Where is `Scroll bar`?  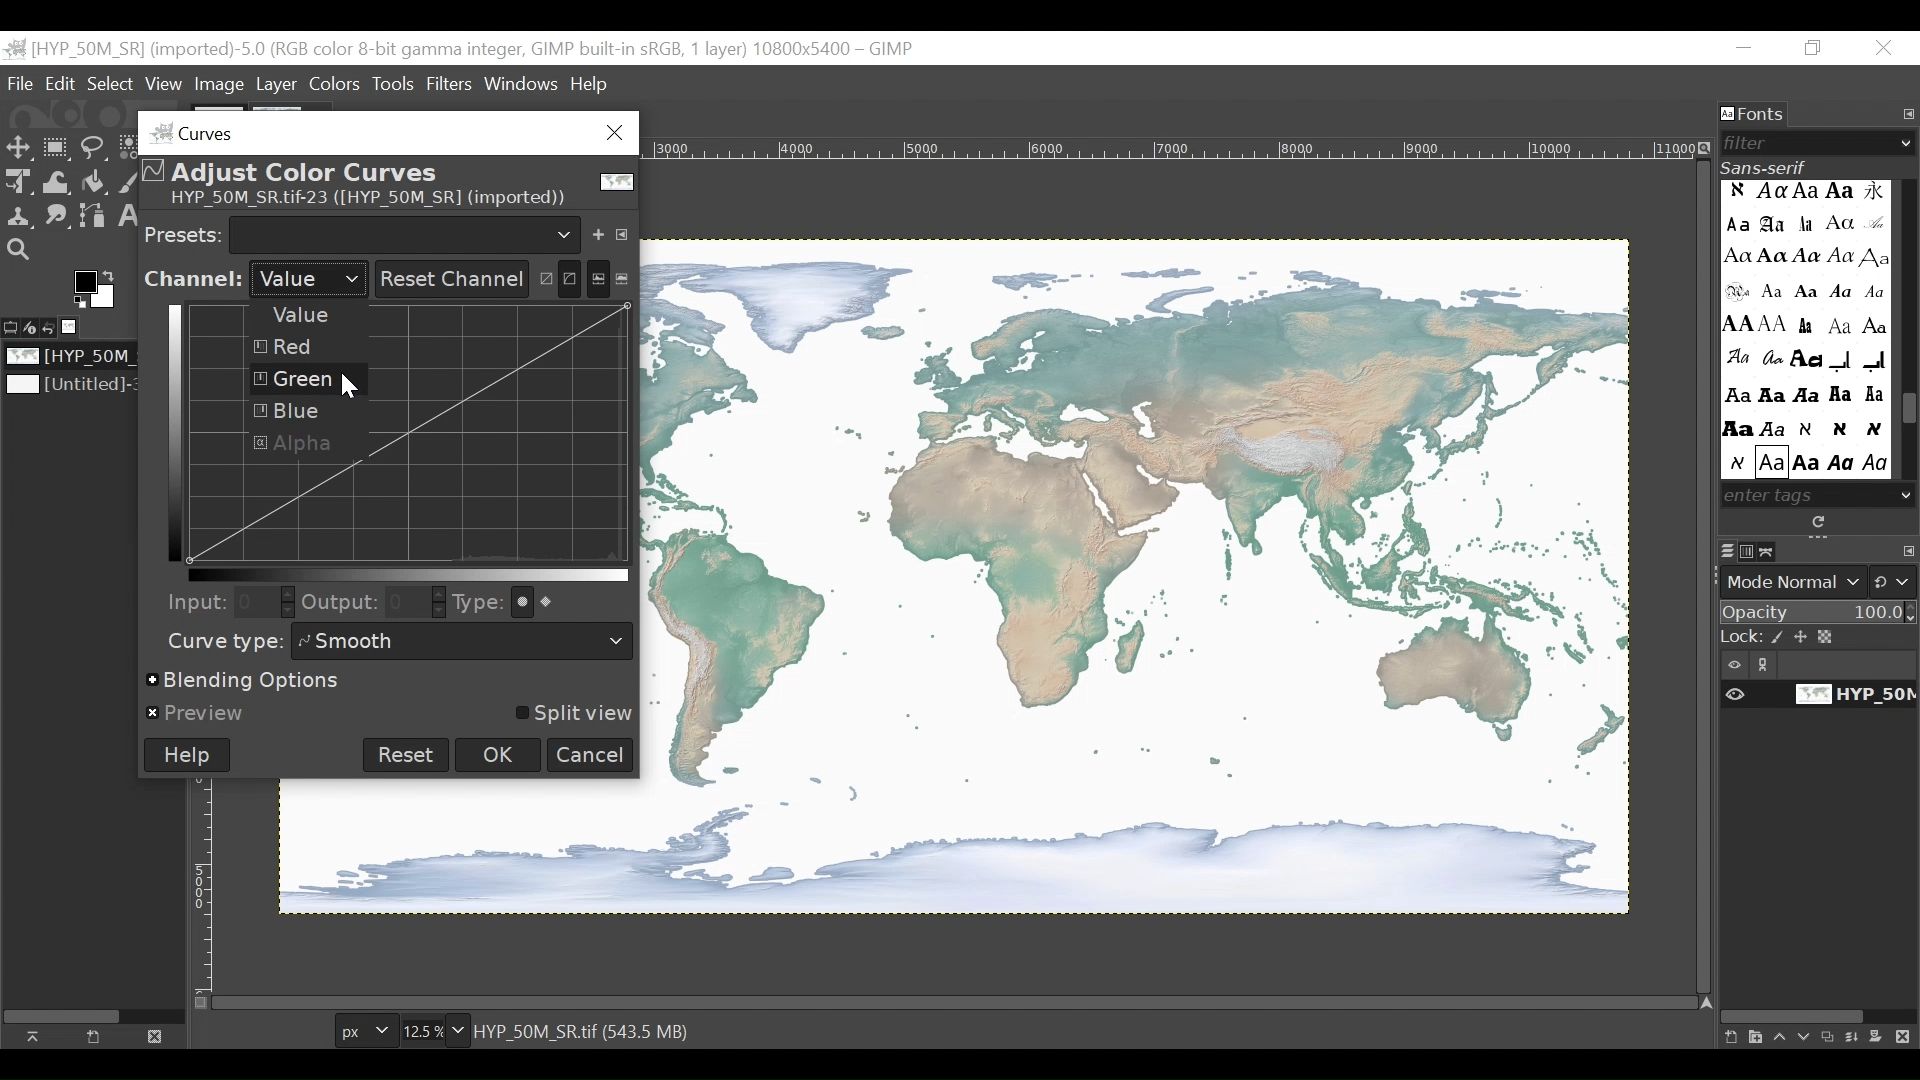
Scroll bar is located at coordinates (1908, 412).